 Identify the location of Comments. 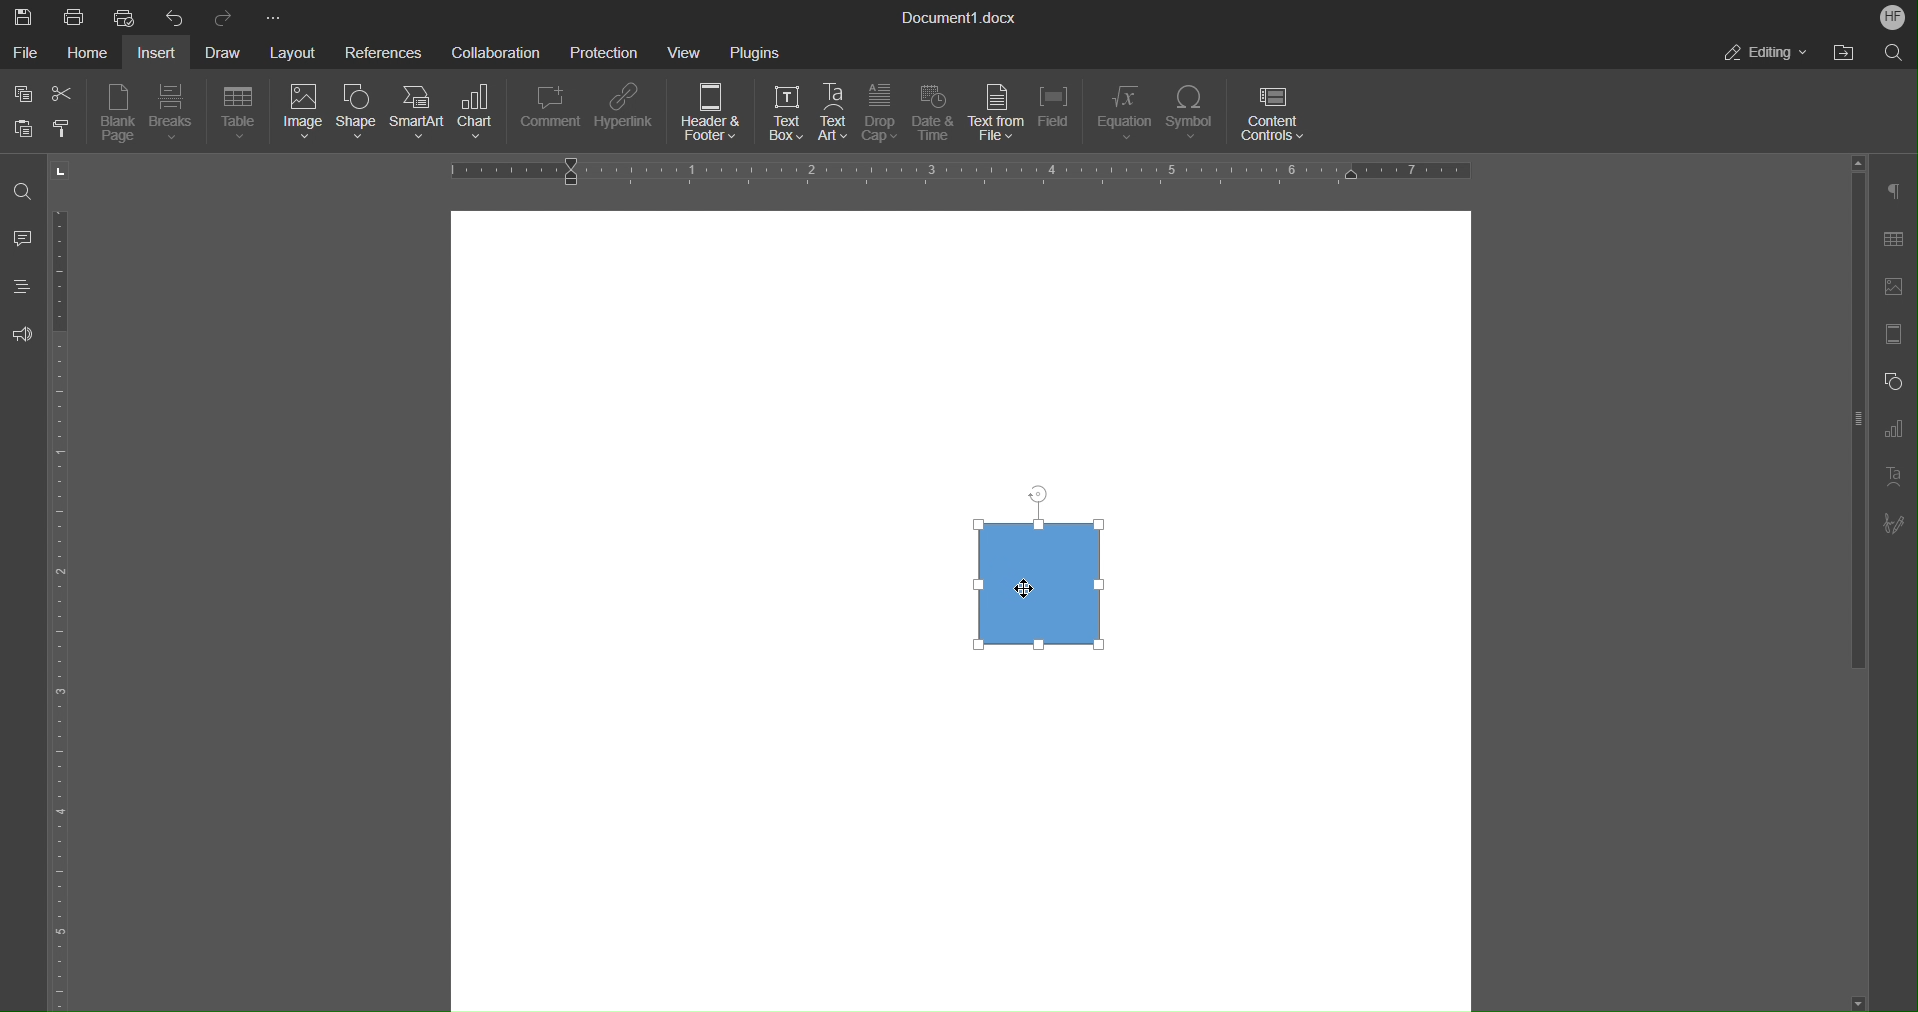
(24, 240).